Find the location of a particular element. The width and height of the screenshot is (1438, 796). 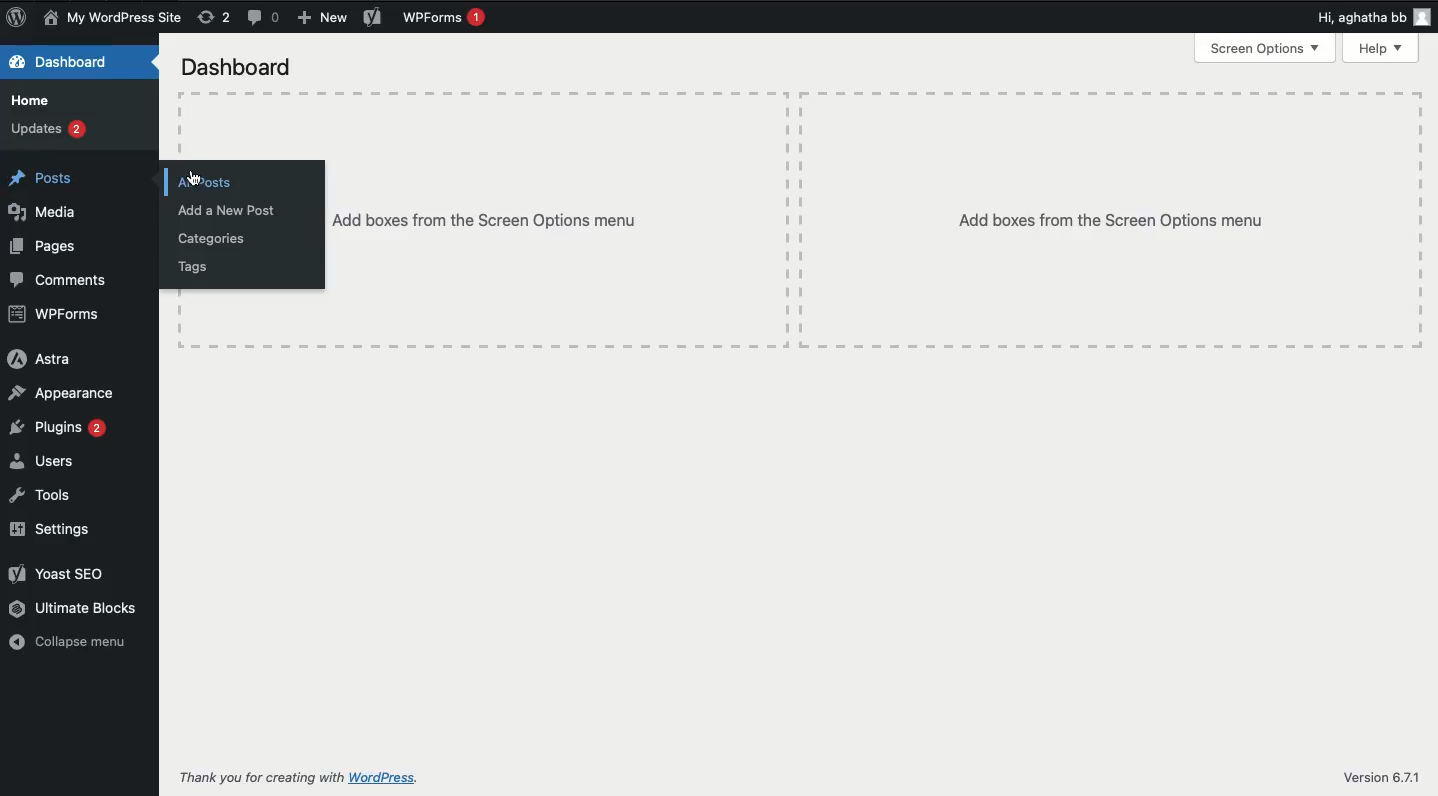

Version 6.7.1 is located at coordinates (1386, 776).